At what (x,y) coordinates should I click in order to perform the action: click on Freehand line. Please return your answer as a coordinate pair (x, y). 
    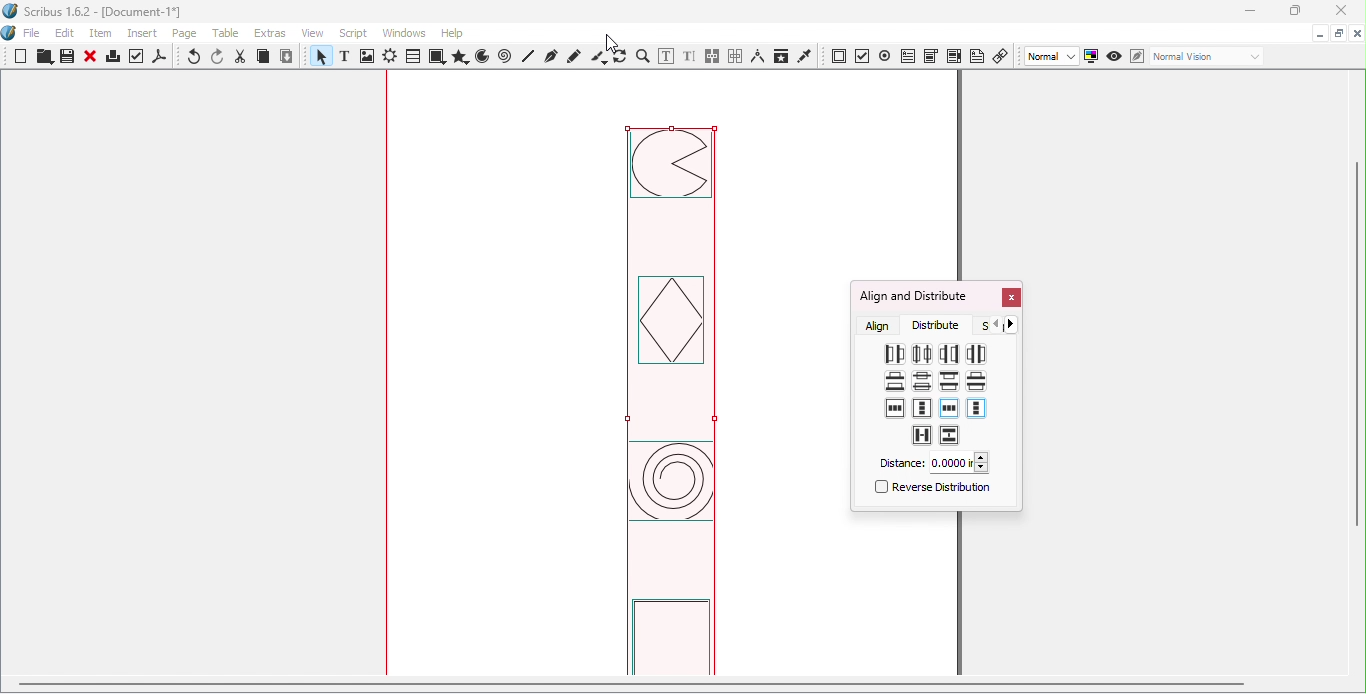
    Looking at the image, I should click on (575, 56).